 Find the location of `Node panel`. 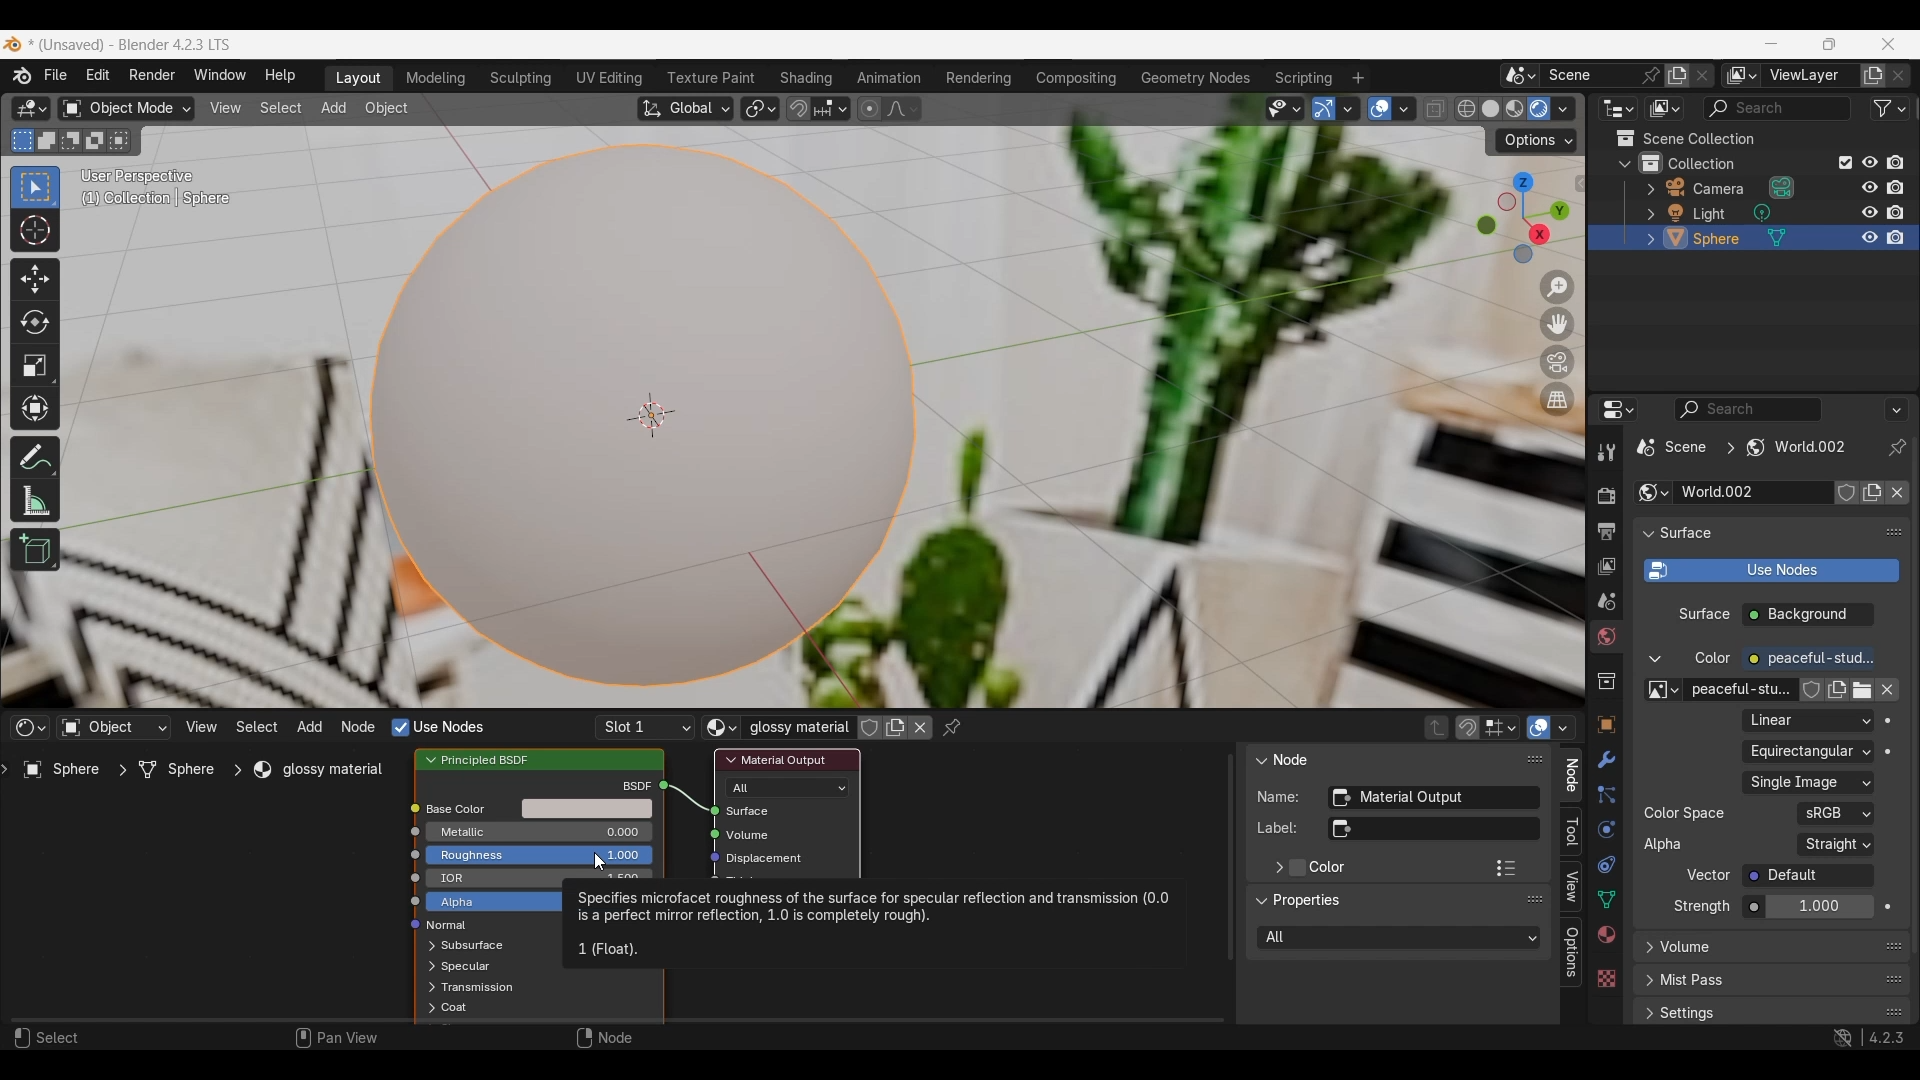

Node panel is located at coordinates (1571, 775).